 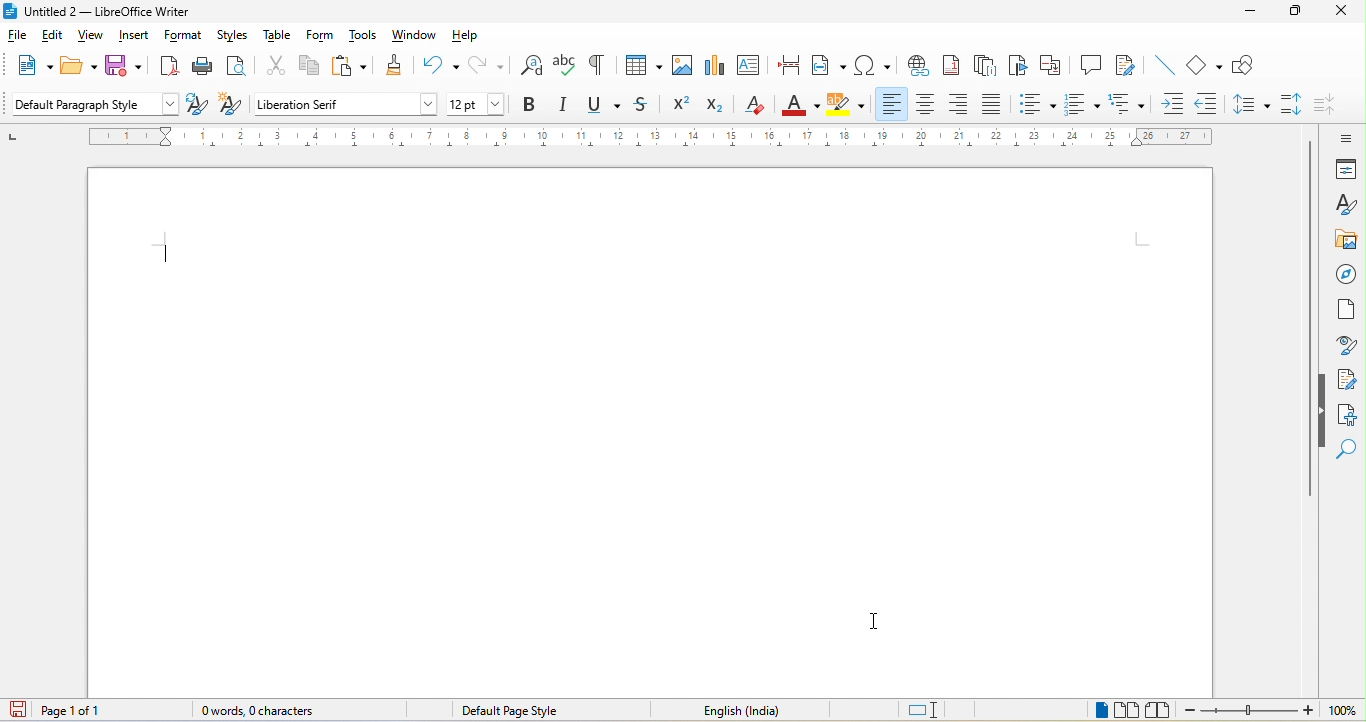 What do you see at coordinates (170, 67) in the screenshot?
I see `export directly as pdf` at bounding box center [170, 67].